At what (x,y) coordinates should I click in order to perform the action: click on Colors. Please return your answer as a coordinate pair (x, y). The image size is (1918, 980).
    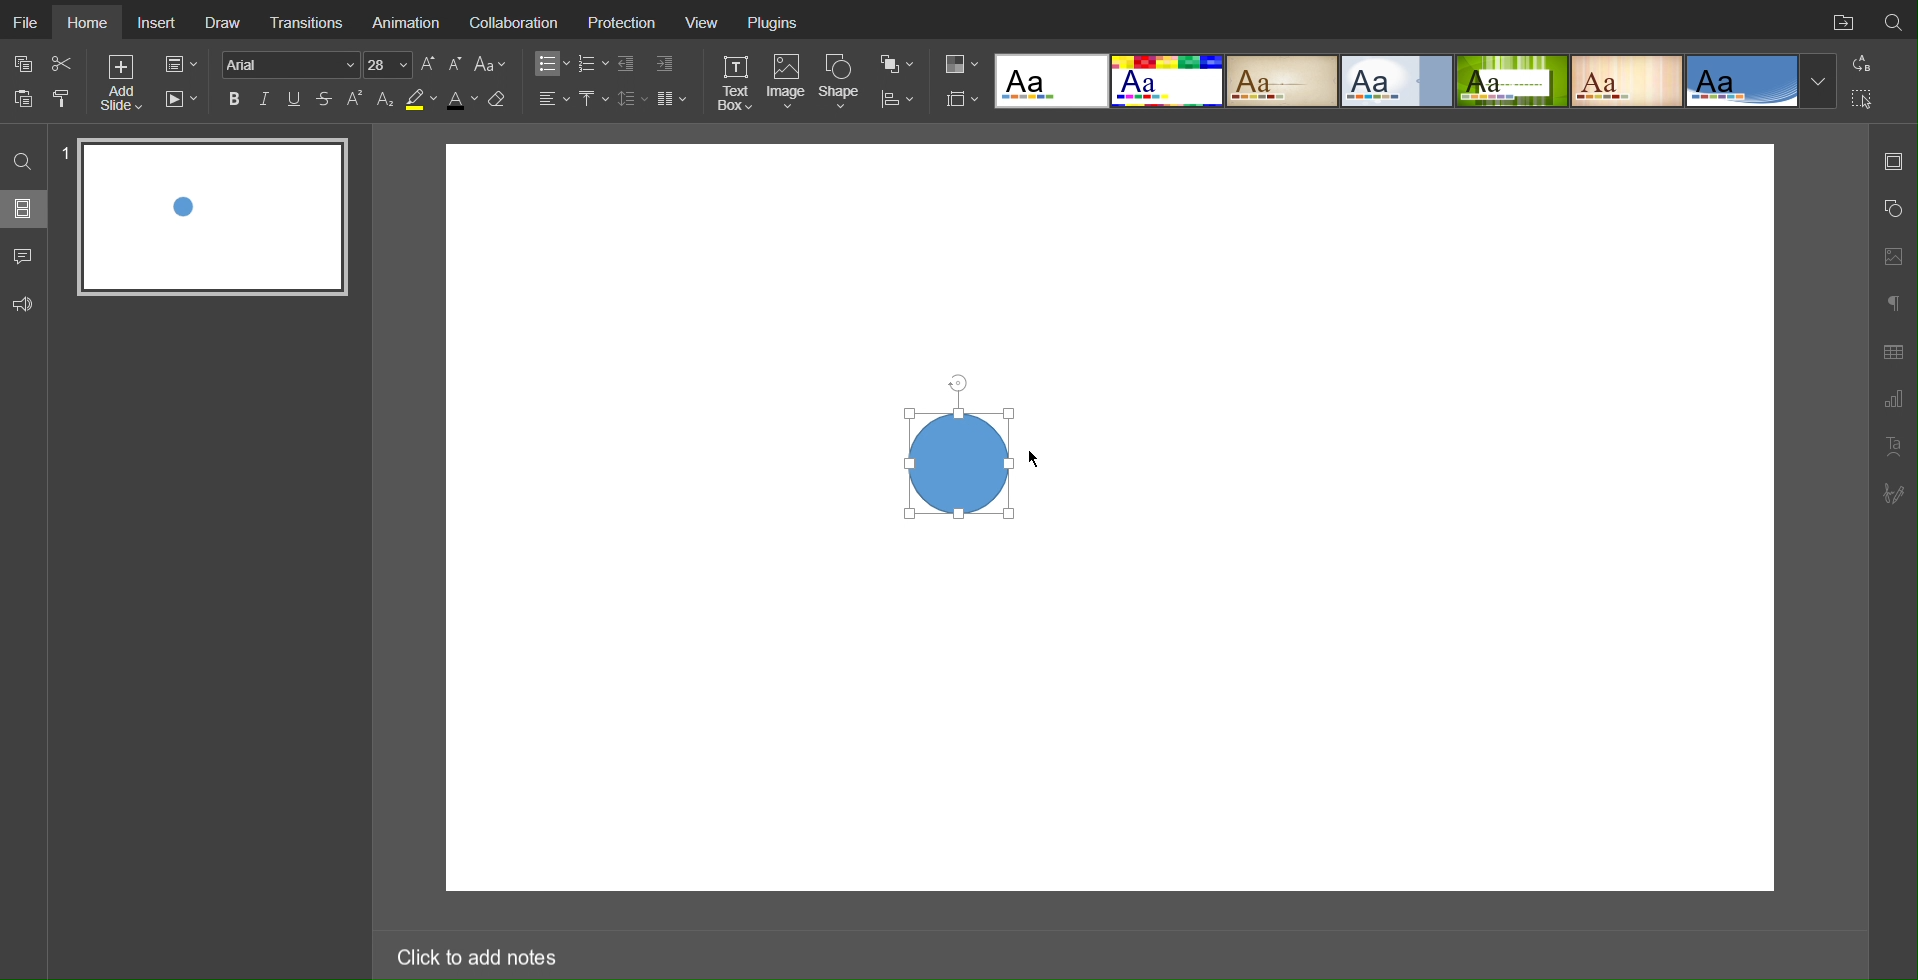
    Looking at the image, I should click on (959, 63).